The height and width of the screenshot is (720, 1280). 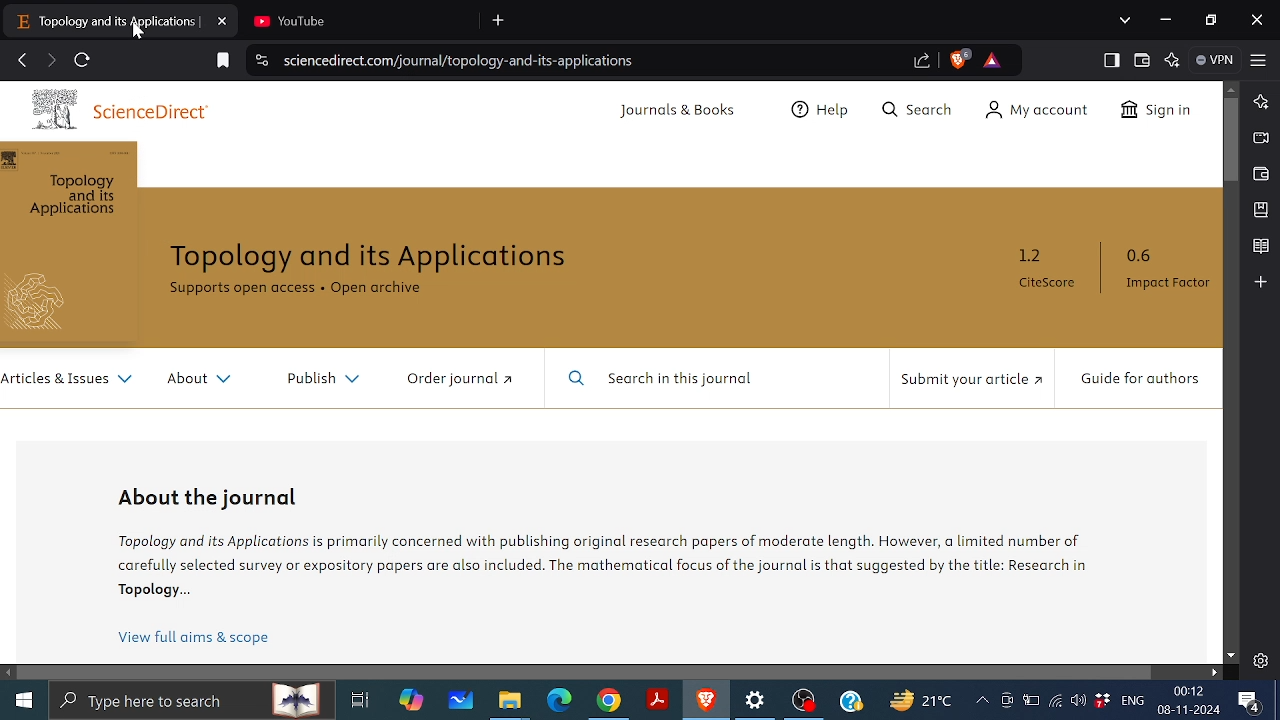 I want to click on Customize and control brave, so click(x=1259, y=59).